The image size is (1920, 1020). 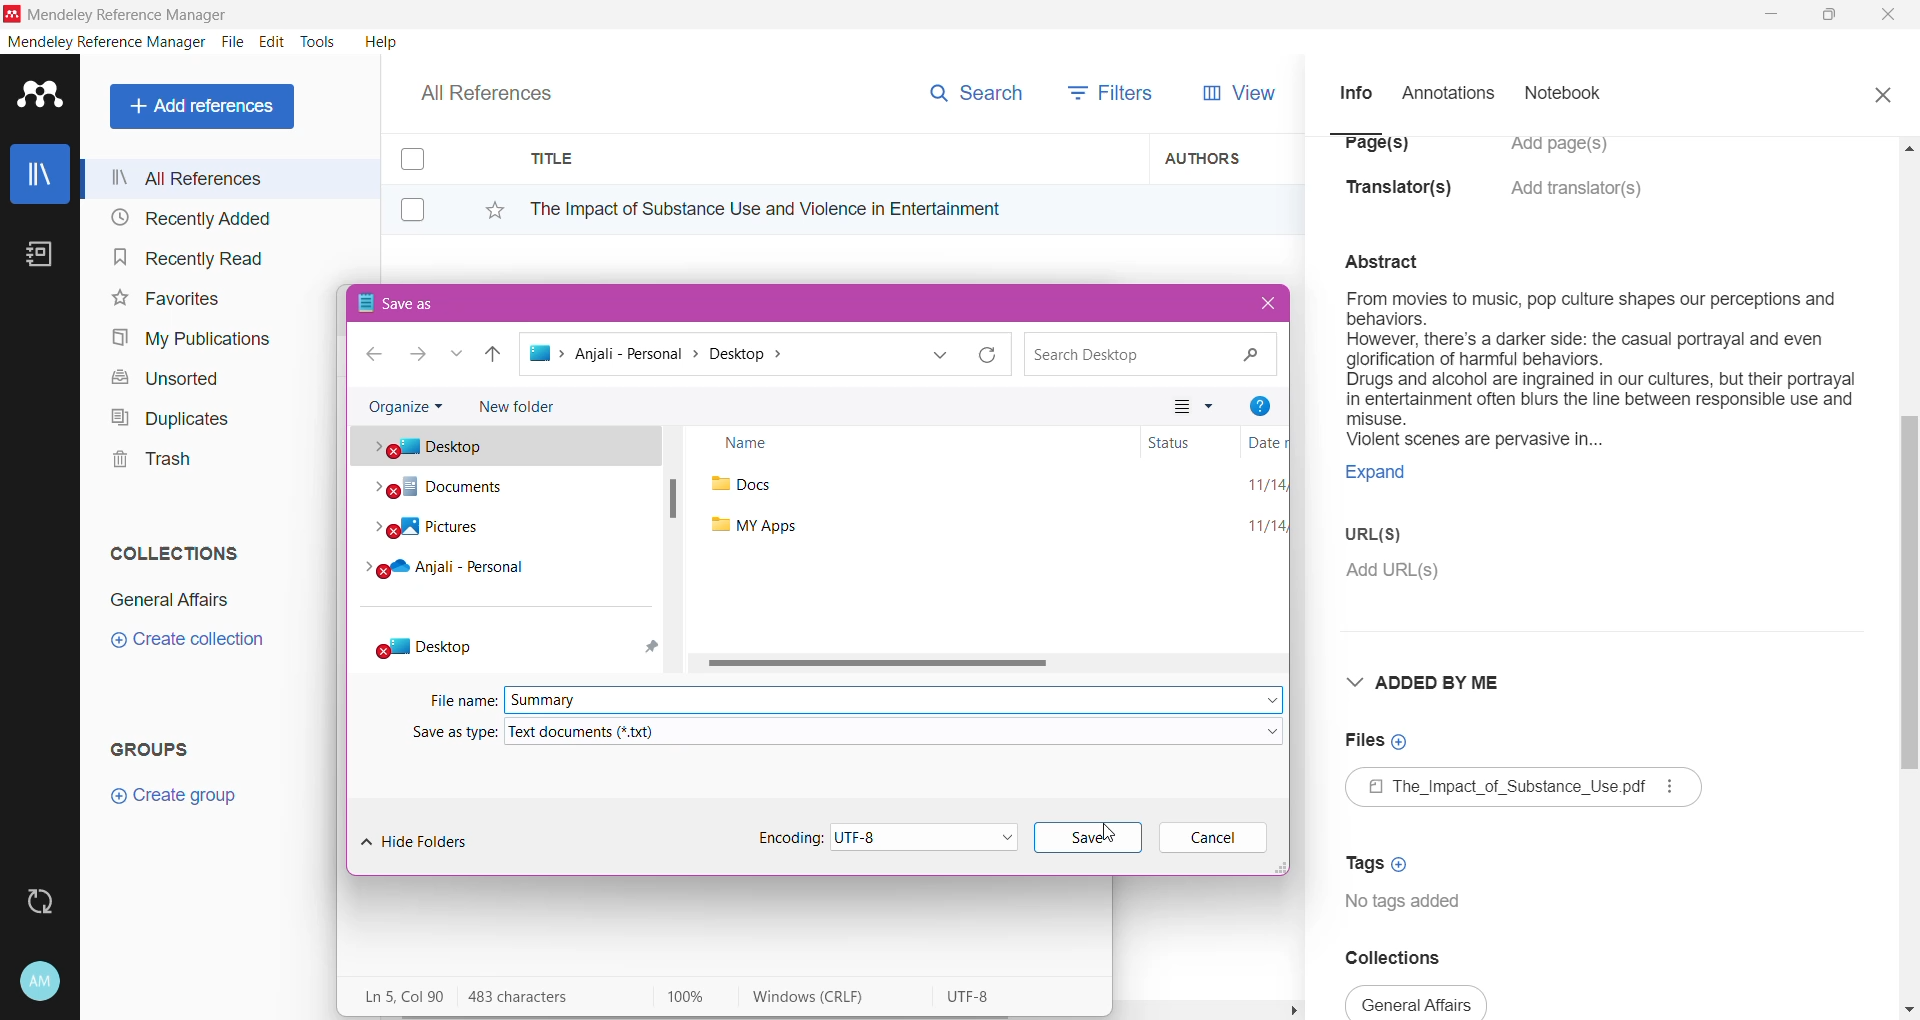 I want to click on Page(s), so click(x=1374, y=151).